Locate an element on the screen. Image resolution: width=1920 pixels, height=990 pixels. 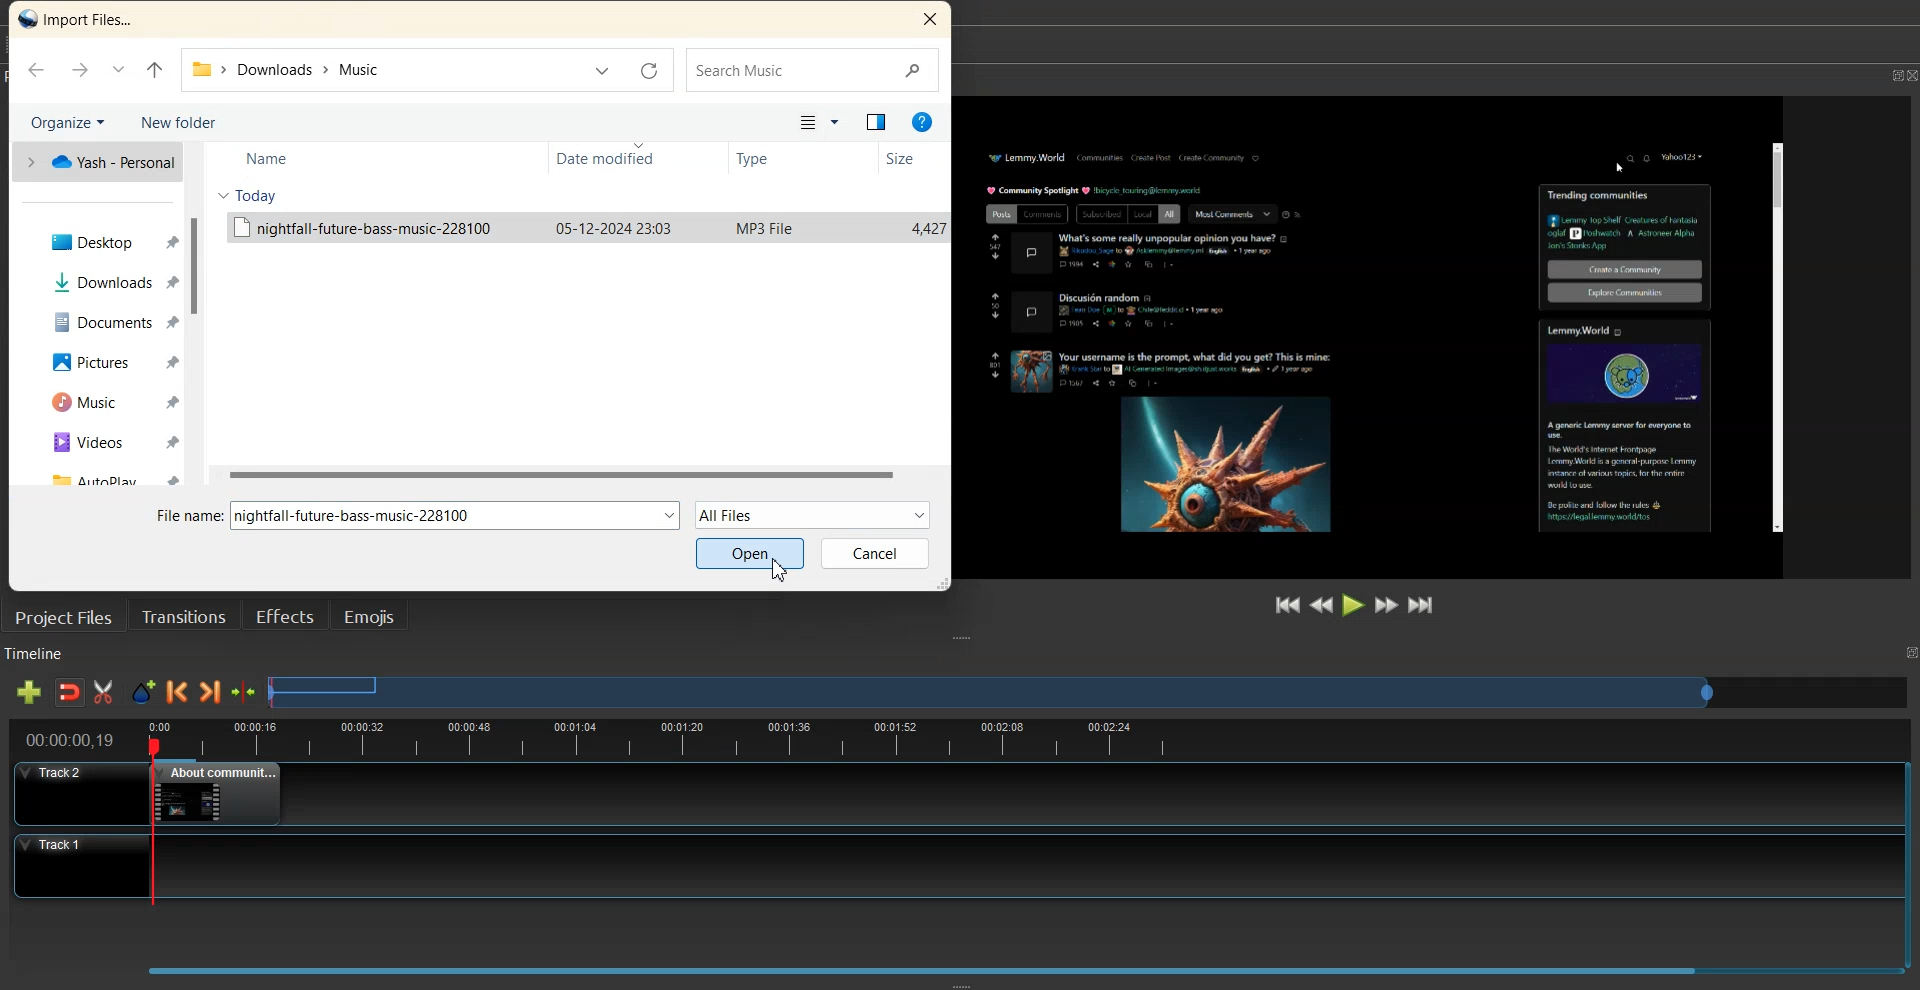
Organize is located at coordinates (67, 121).